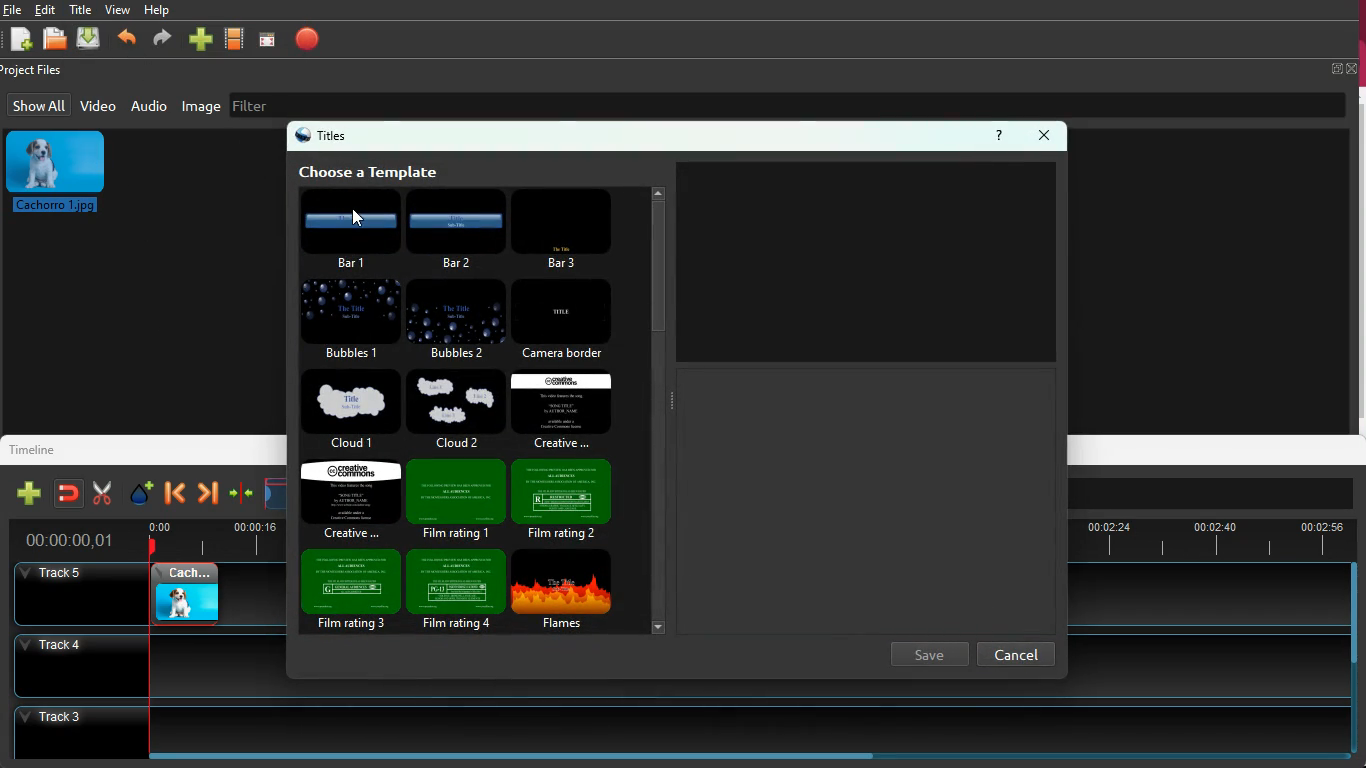 The height and width of the screenshot is (768, 1366). What do you see at coordinates (160, 41) in the screenshot?
I see `forward` at bounding box center [160, 41].